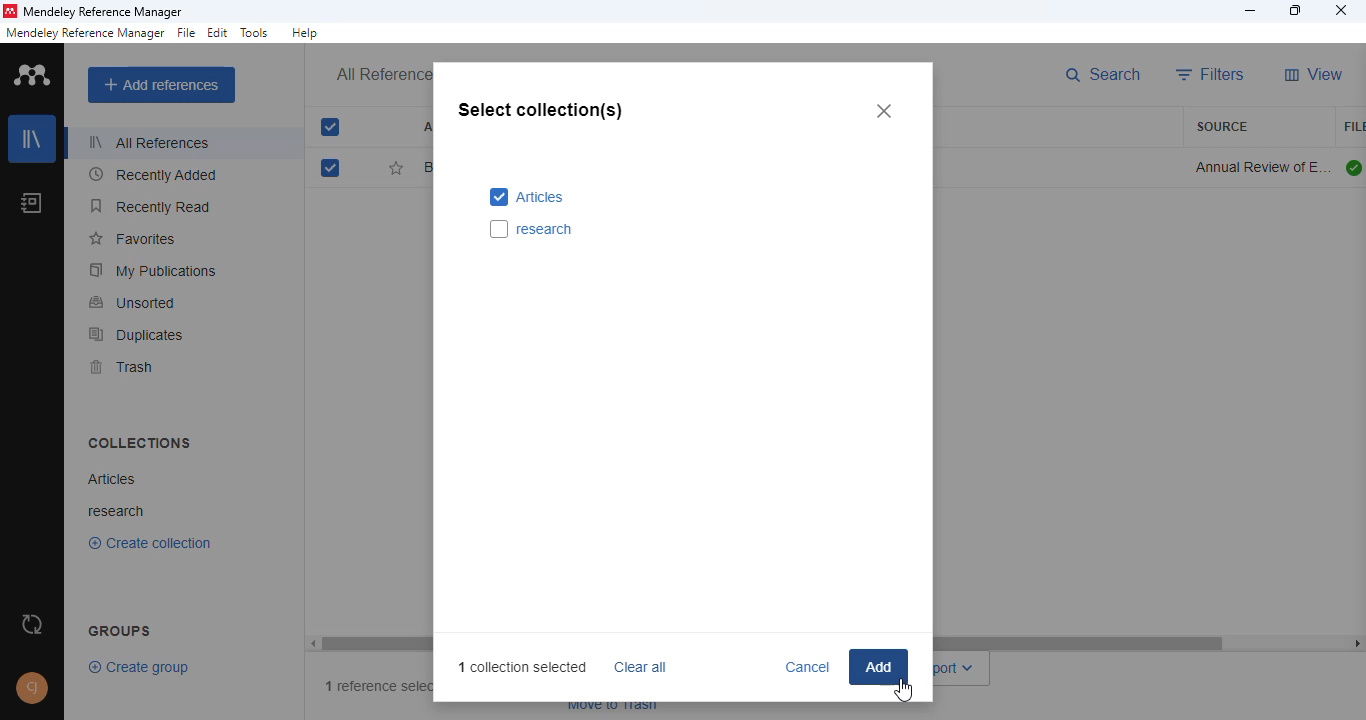  What do you see at coordinates (137, 335) in the screenshot?
I see `duplicates` at bounding box center [137, 335].